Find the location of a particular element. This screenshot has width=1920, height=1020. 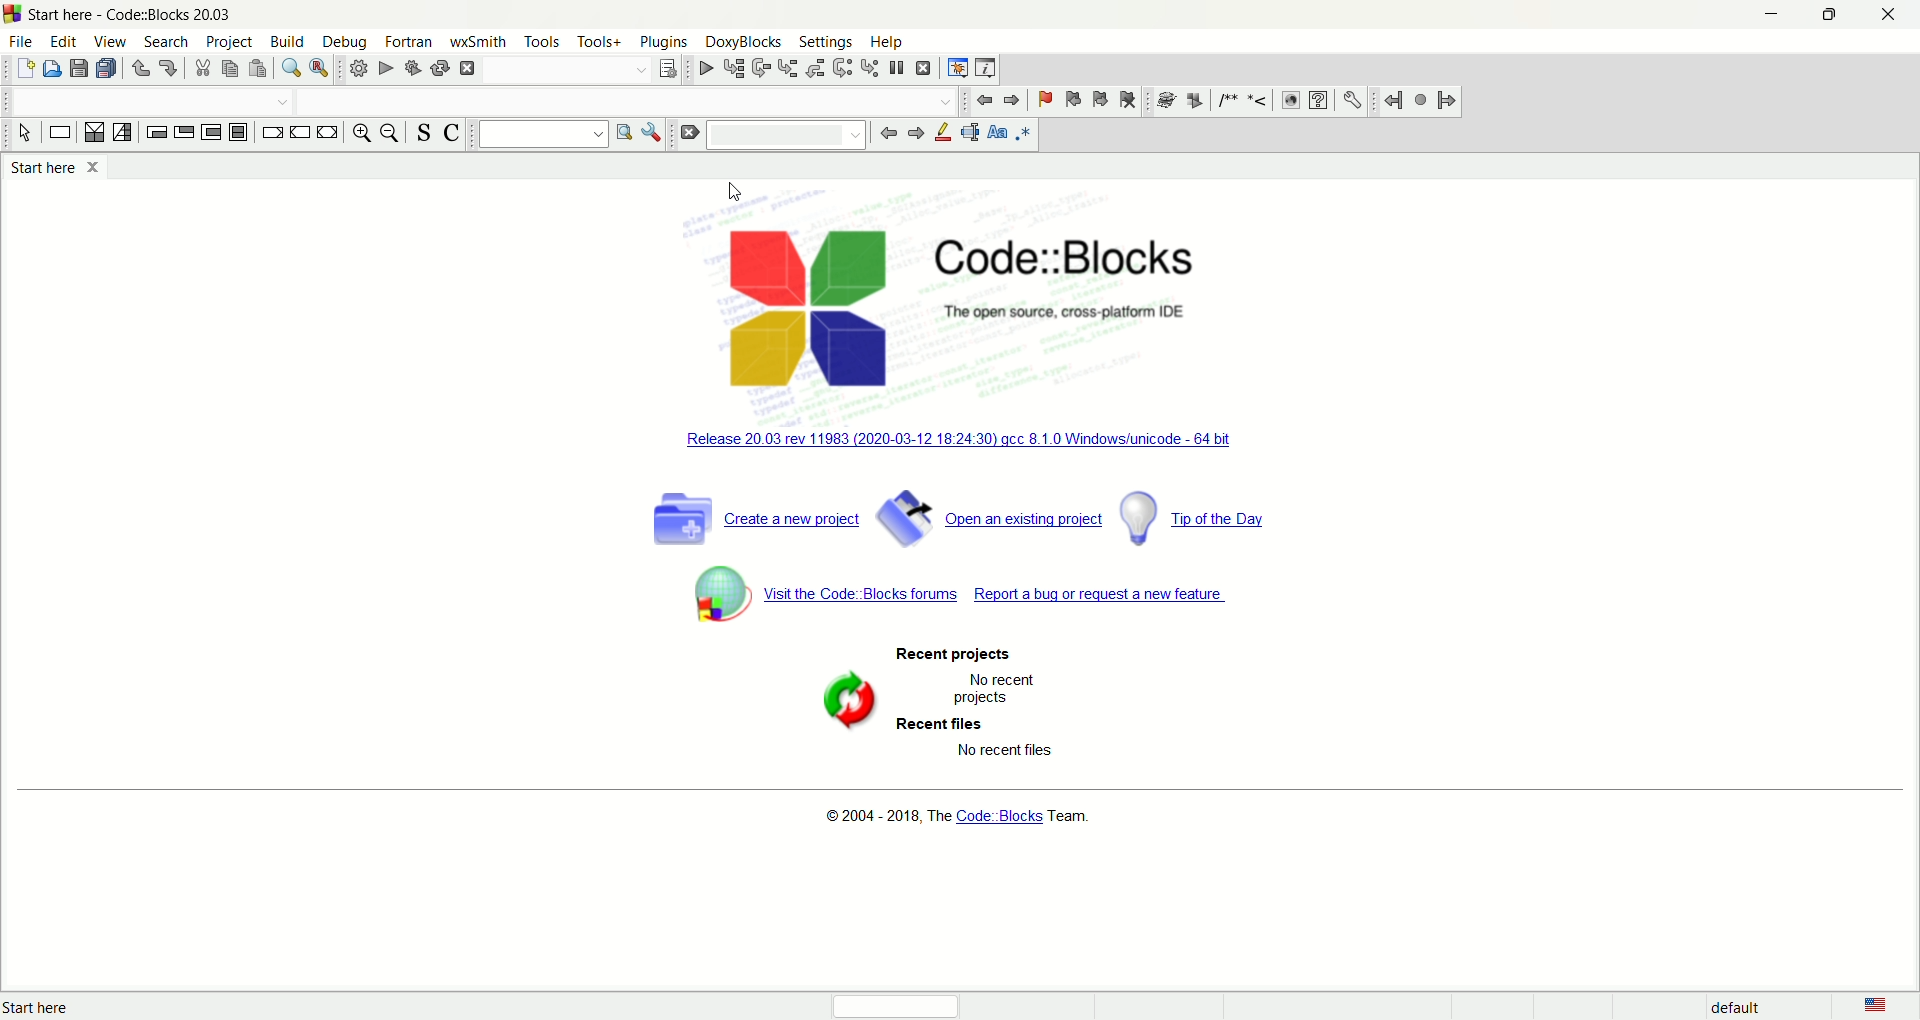

edit is located at coordinates (66, 43).